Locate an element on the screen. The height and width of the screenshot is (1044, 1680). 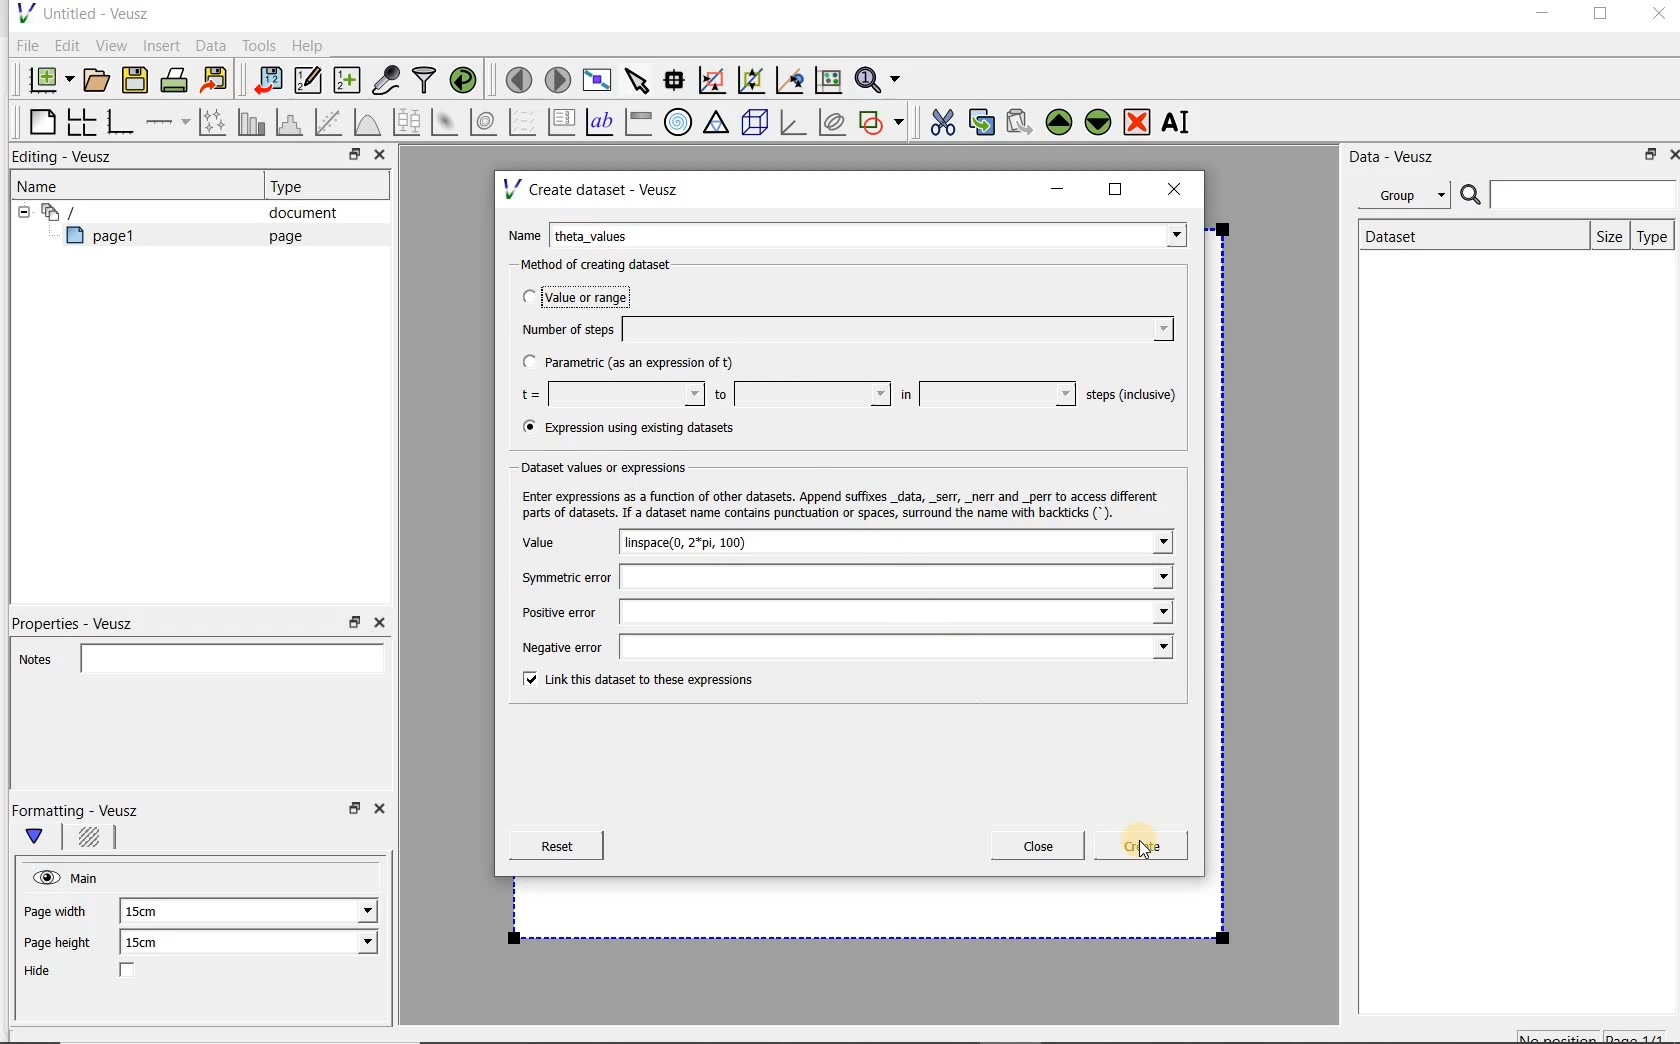
Page width dropdown is located at coordinates (345, 911).